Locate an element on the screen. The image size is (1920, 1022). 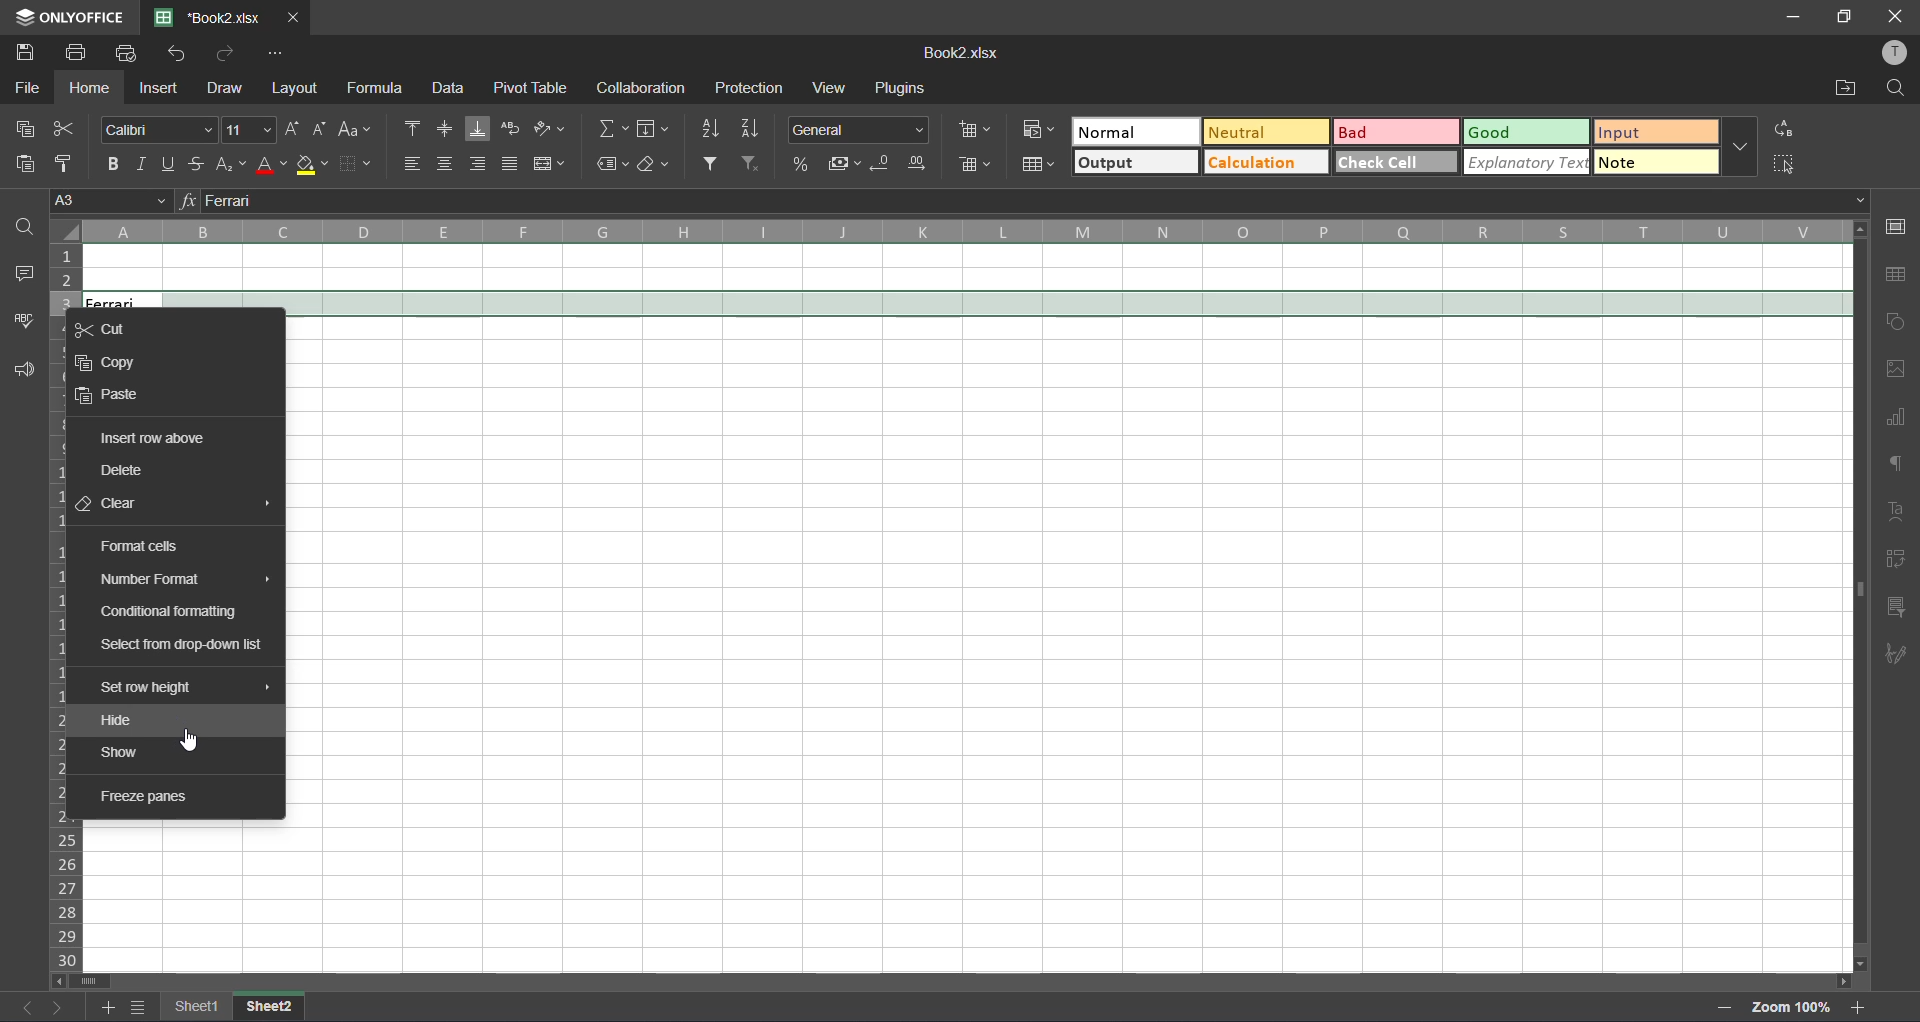
conditional formatting is located at coordinates (1044, 132).